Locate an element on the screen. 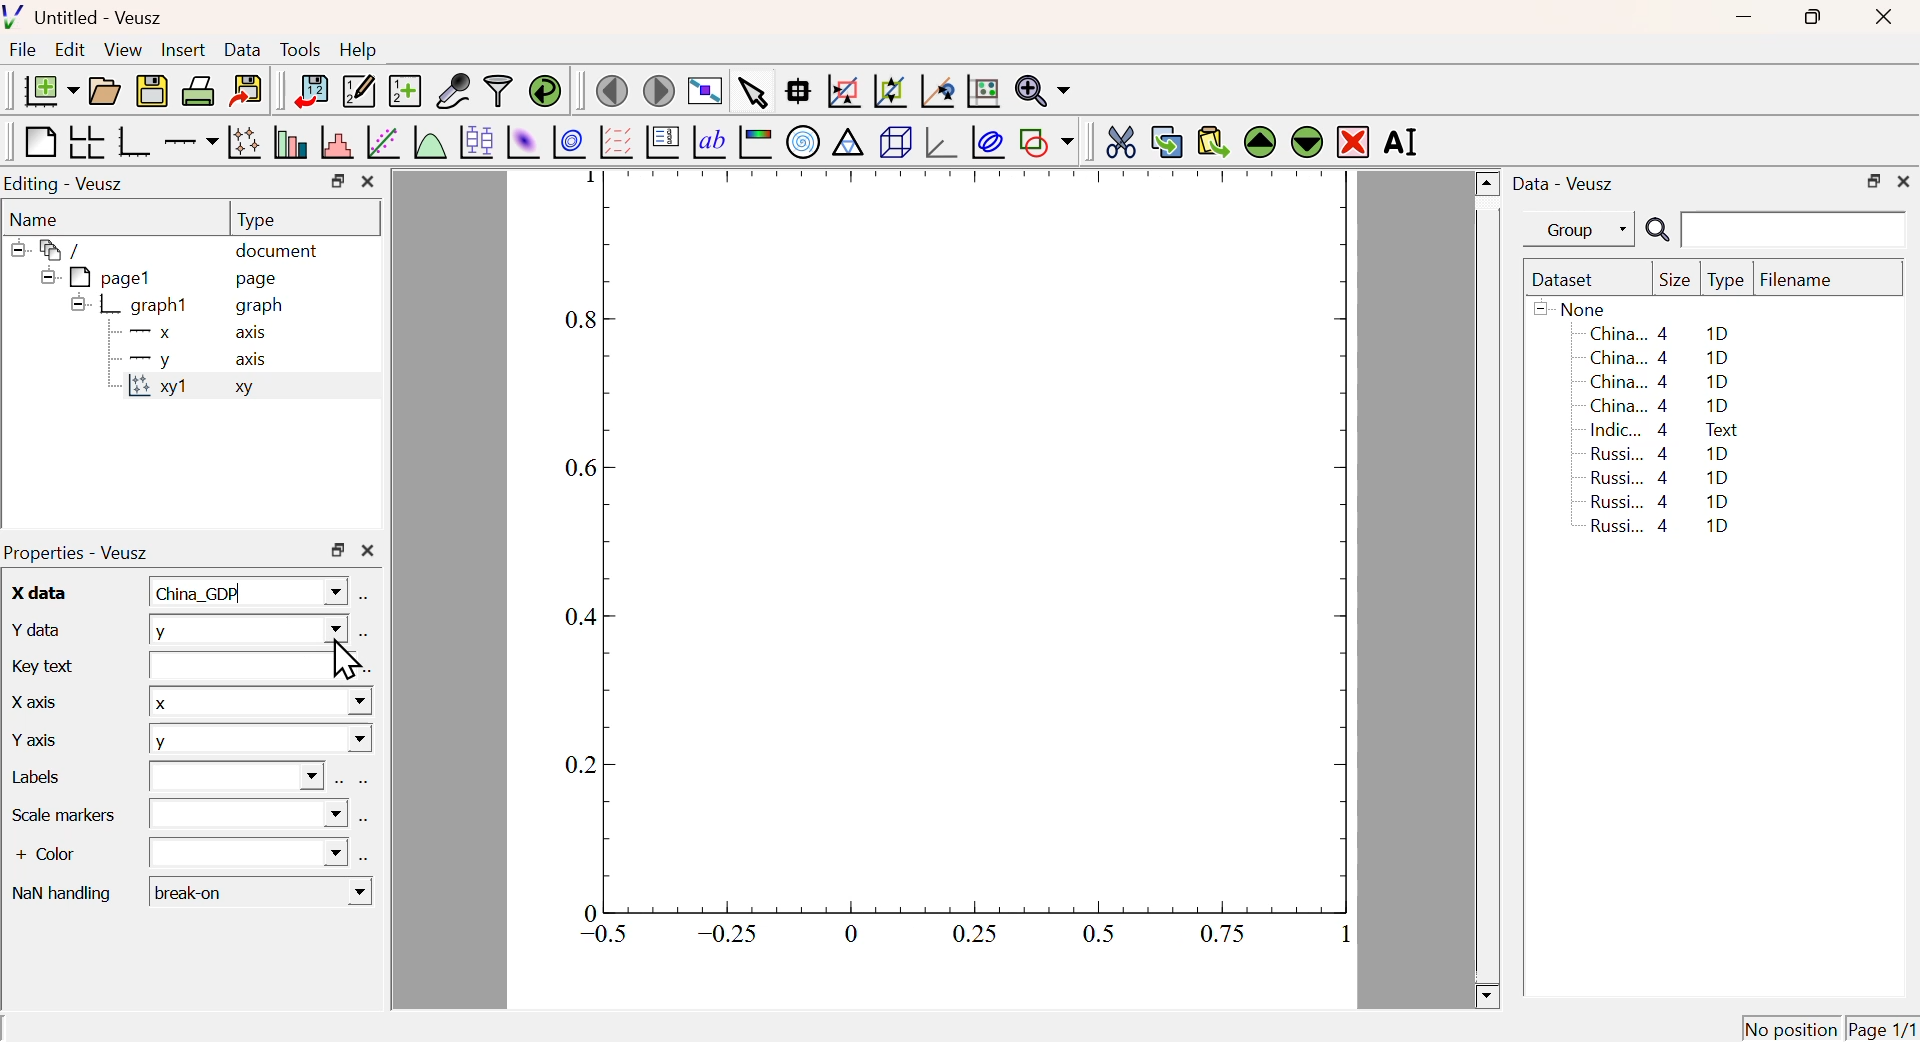 Image resolution: width=1920 pixels, height=1042 pixels. document is located at coordinates (278, 253).